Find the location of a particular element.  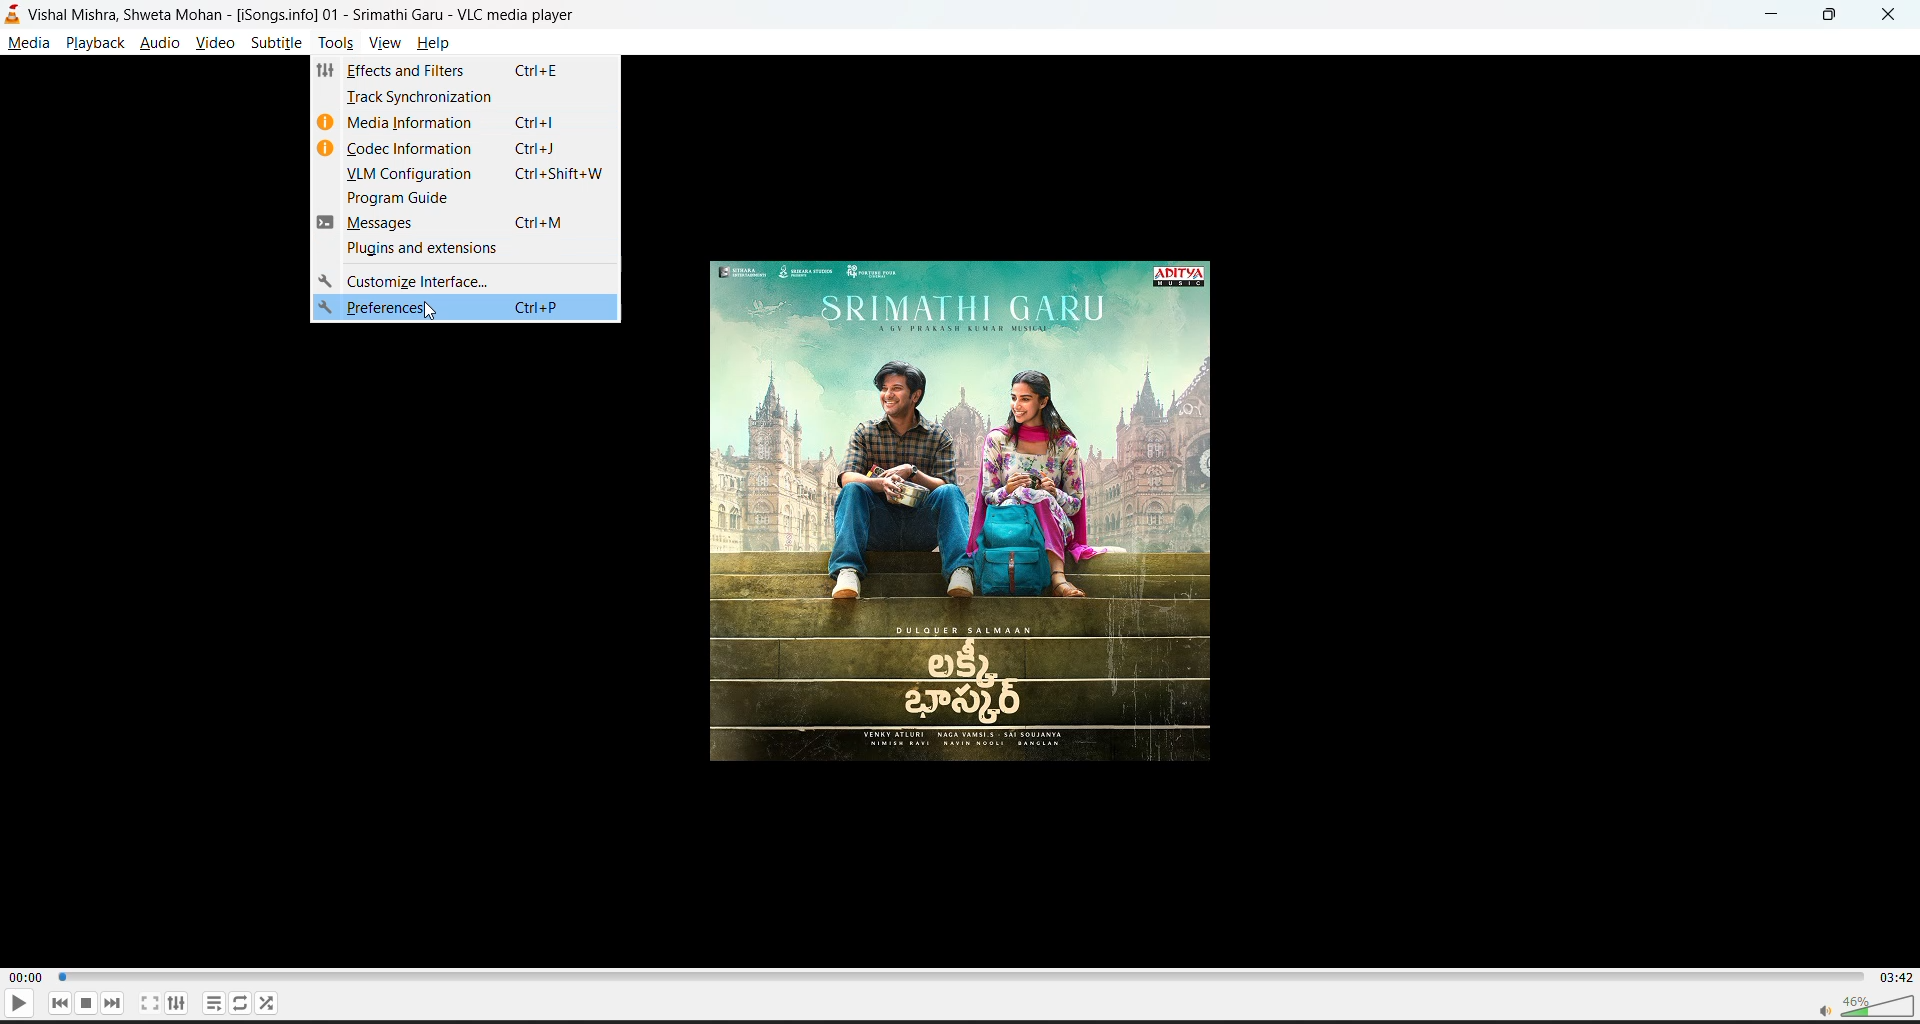

media information is located at coordinates (465, 122).